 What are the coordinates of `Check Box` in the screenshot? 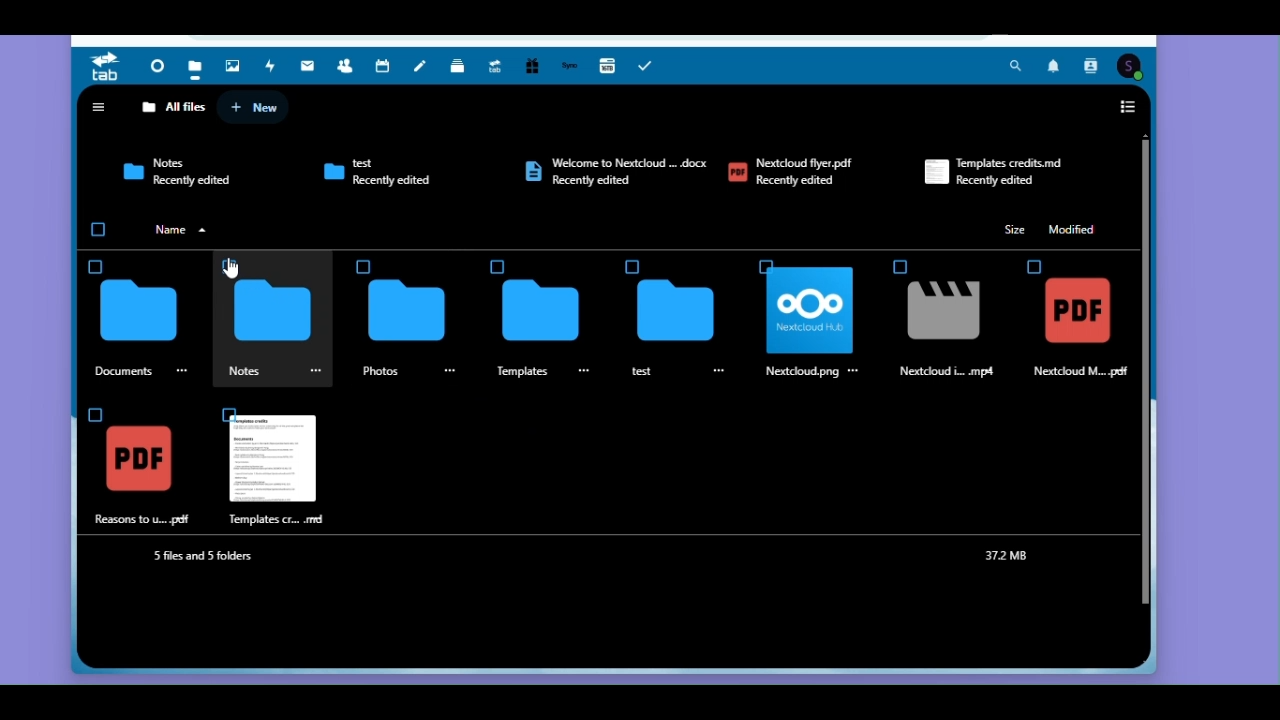 It's located at (100, 263).